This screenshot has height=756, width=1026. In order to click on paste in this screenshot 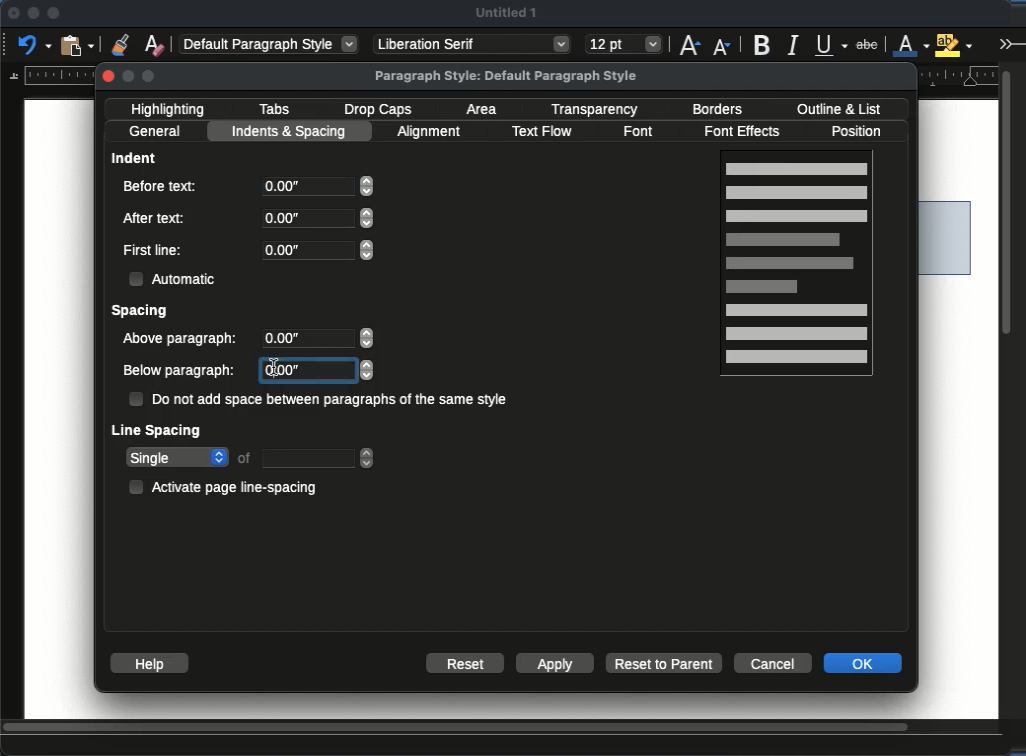, I will do `click(79, 44)`.